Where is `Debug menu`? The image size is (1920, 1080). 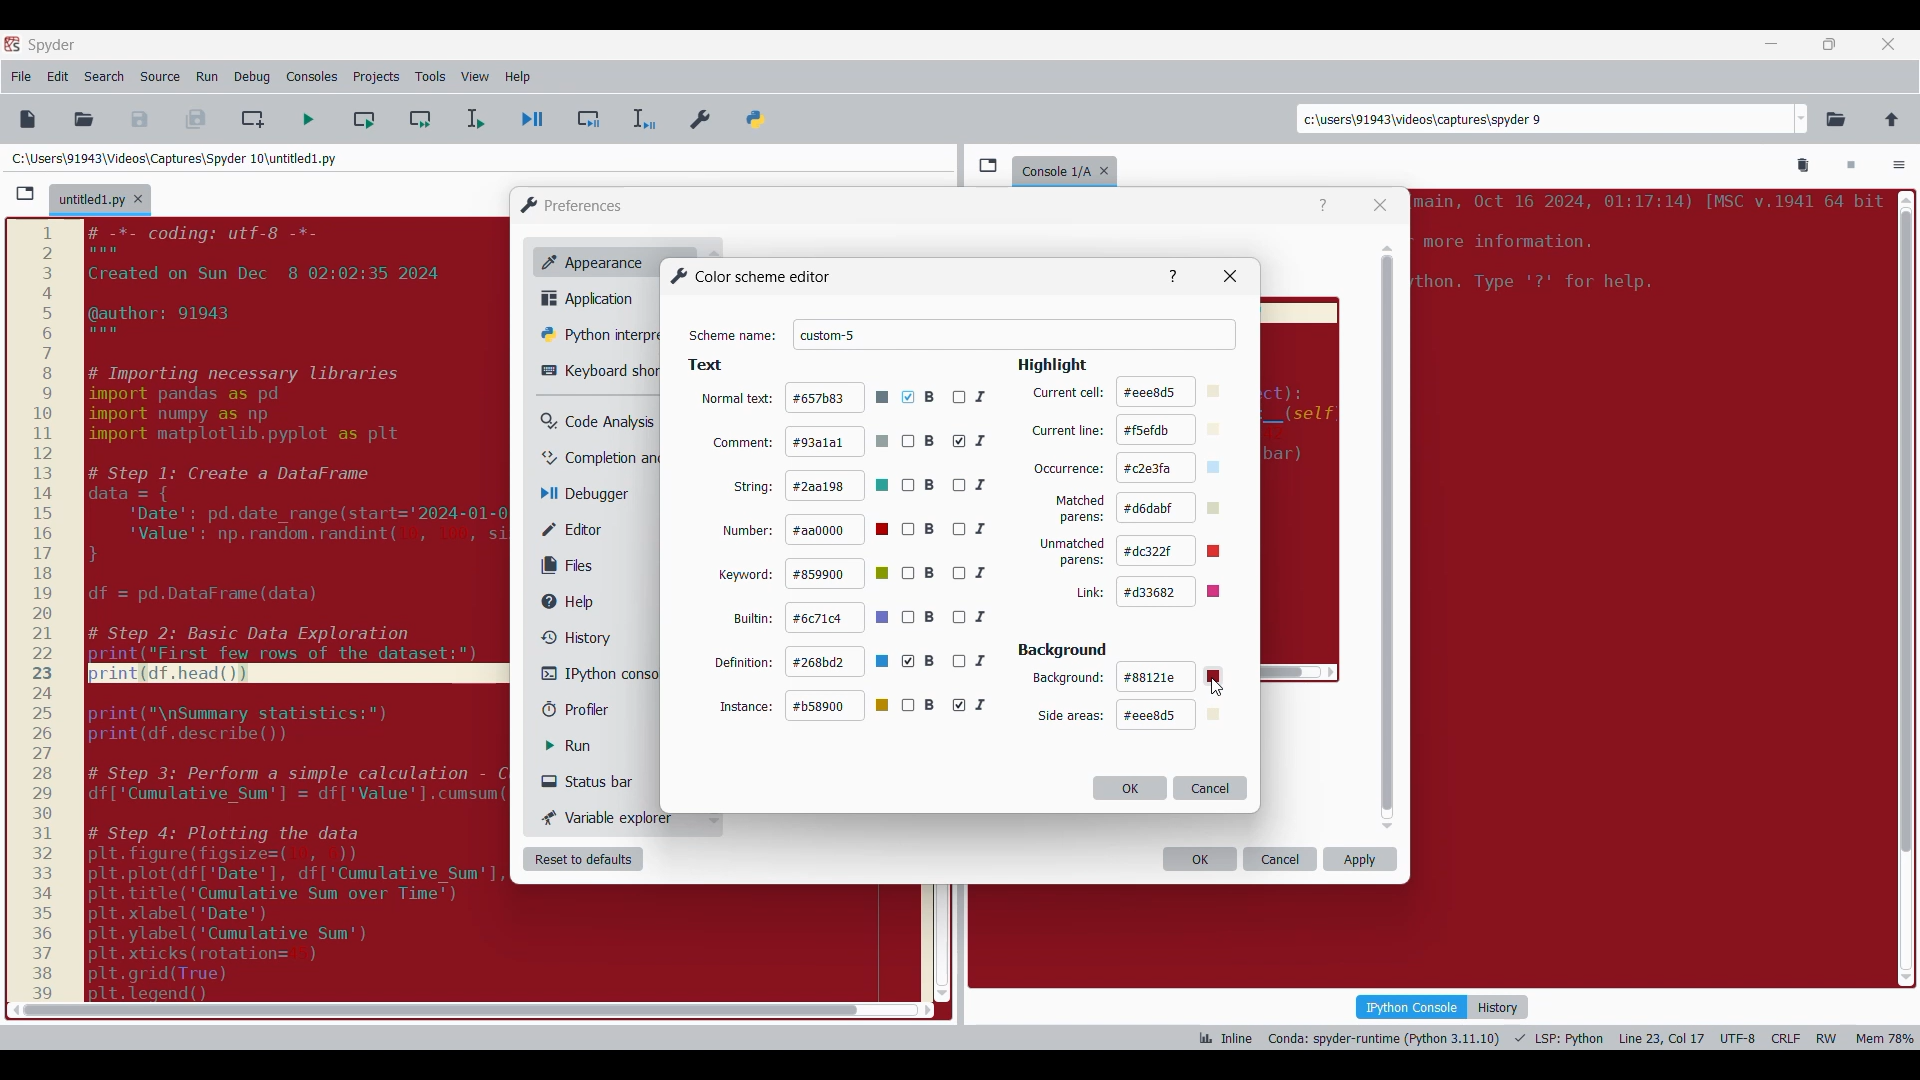
Debug menu is located at coordinates (252, 77).